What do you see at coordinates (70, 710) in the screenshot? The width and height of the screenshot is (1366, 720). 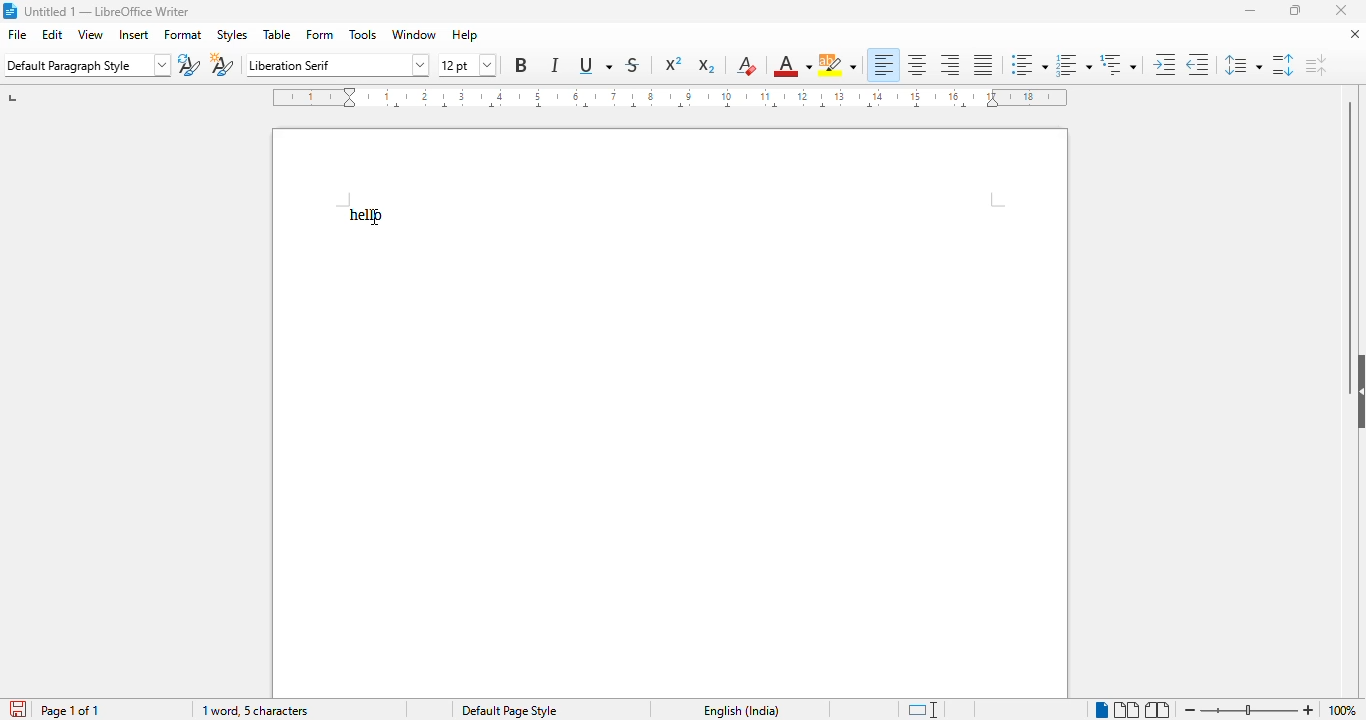 I see `page 1 of 1` at bounding box center [70, 710].